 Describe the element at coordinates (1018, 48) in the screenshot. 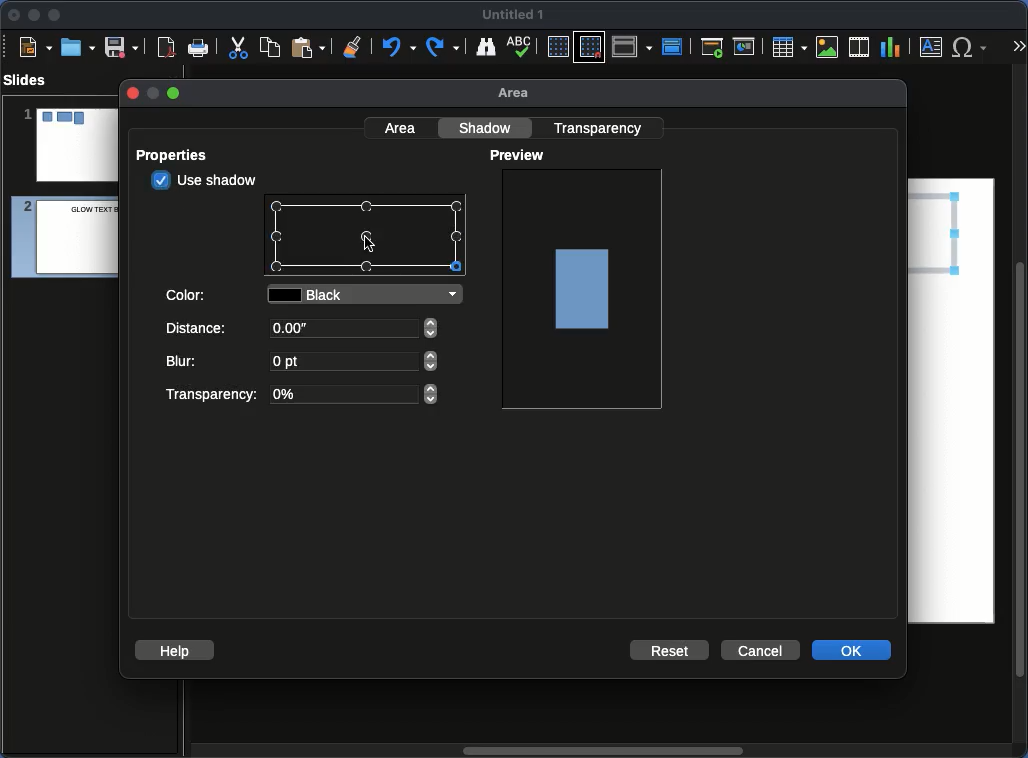

I see `More` at that location.